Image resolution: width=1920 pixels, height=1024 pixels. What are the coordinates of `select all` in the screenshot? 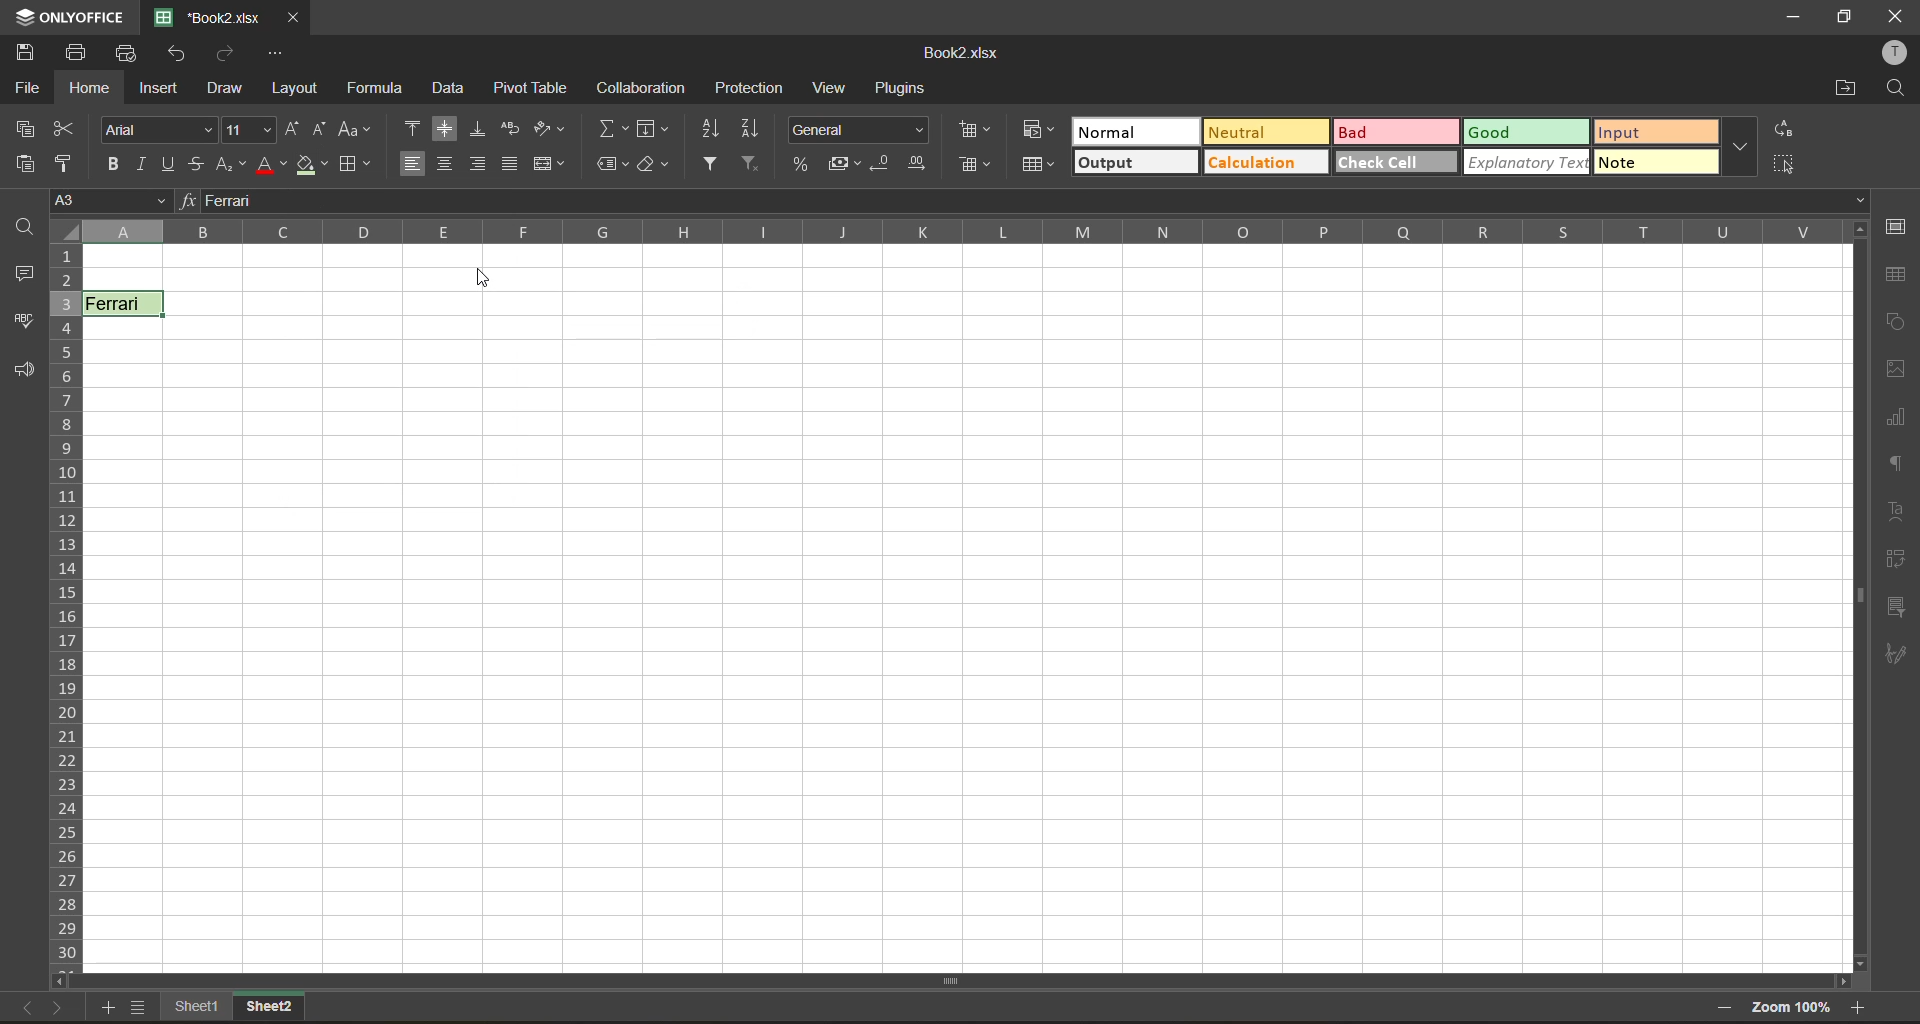 It's located at (1789, 165).